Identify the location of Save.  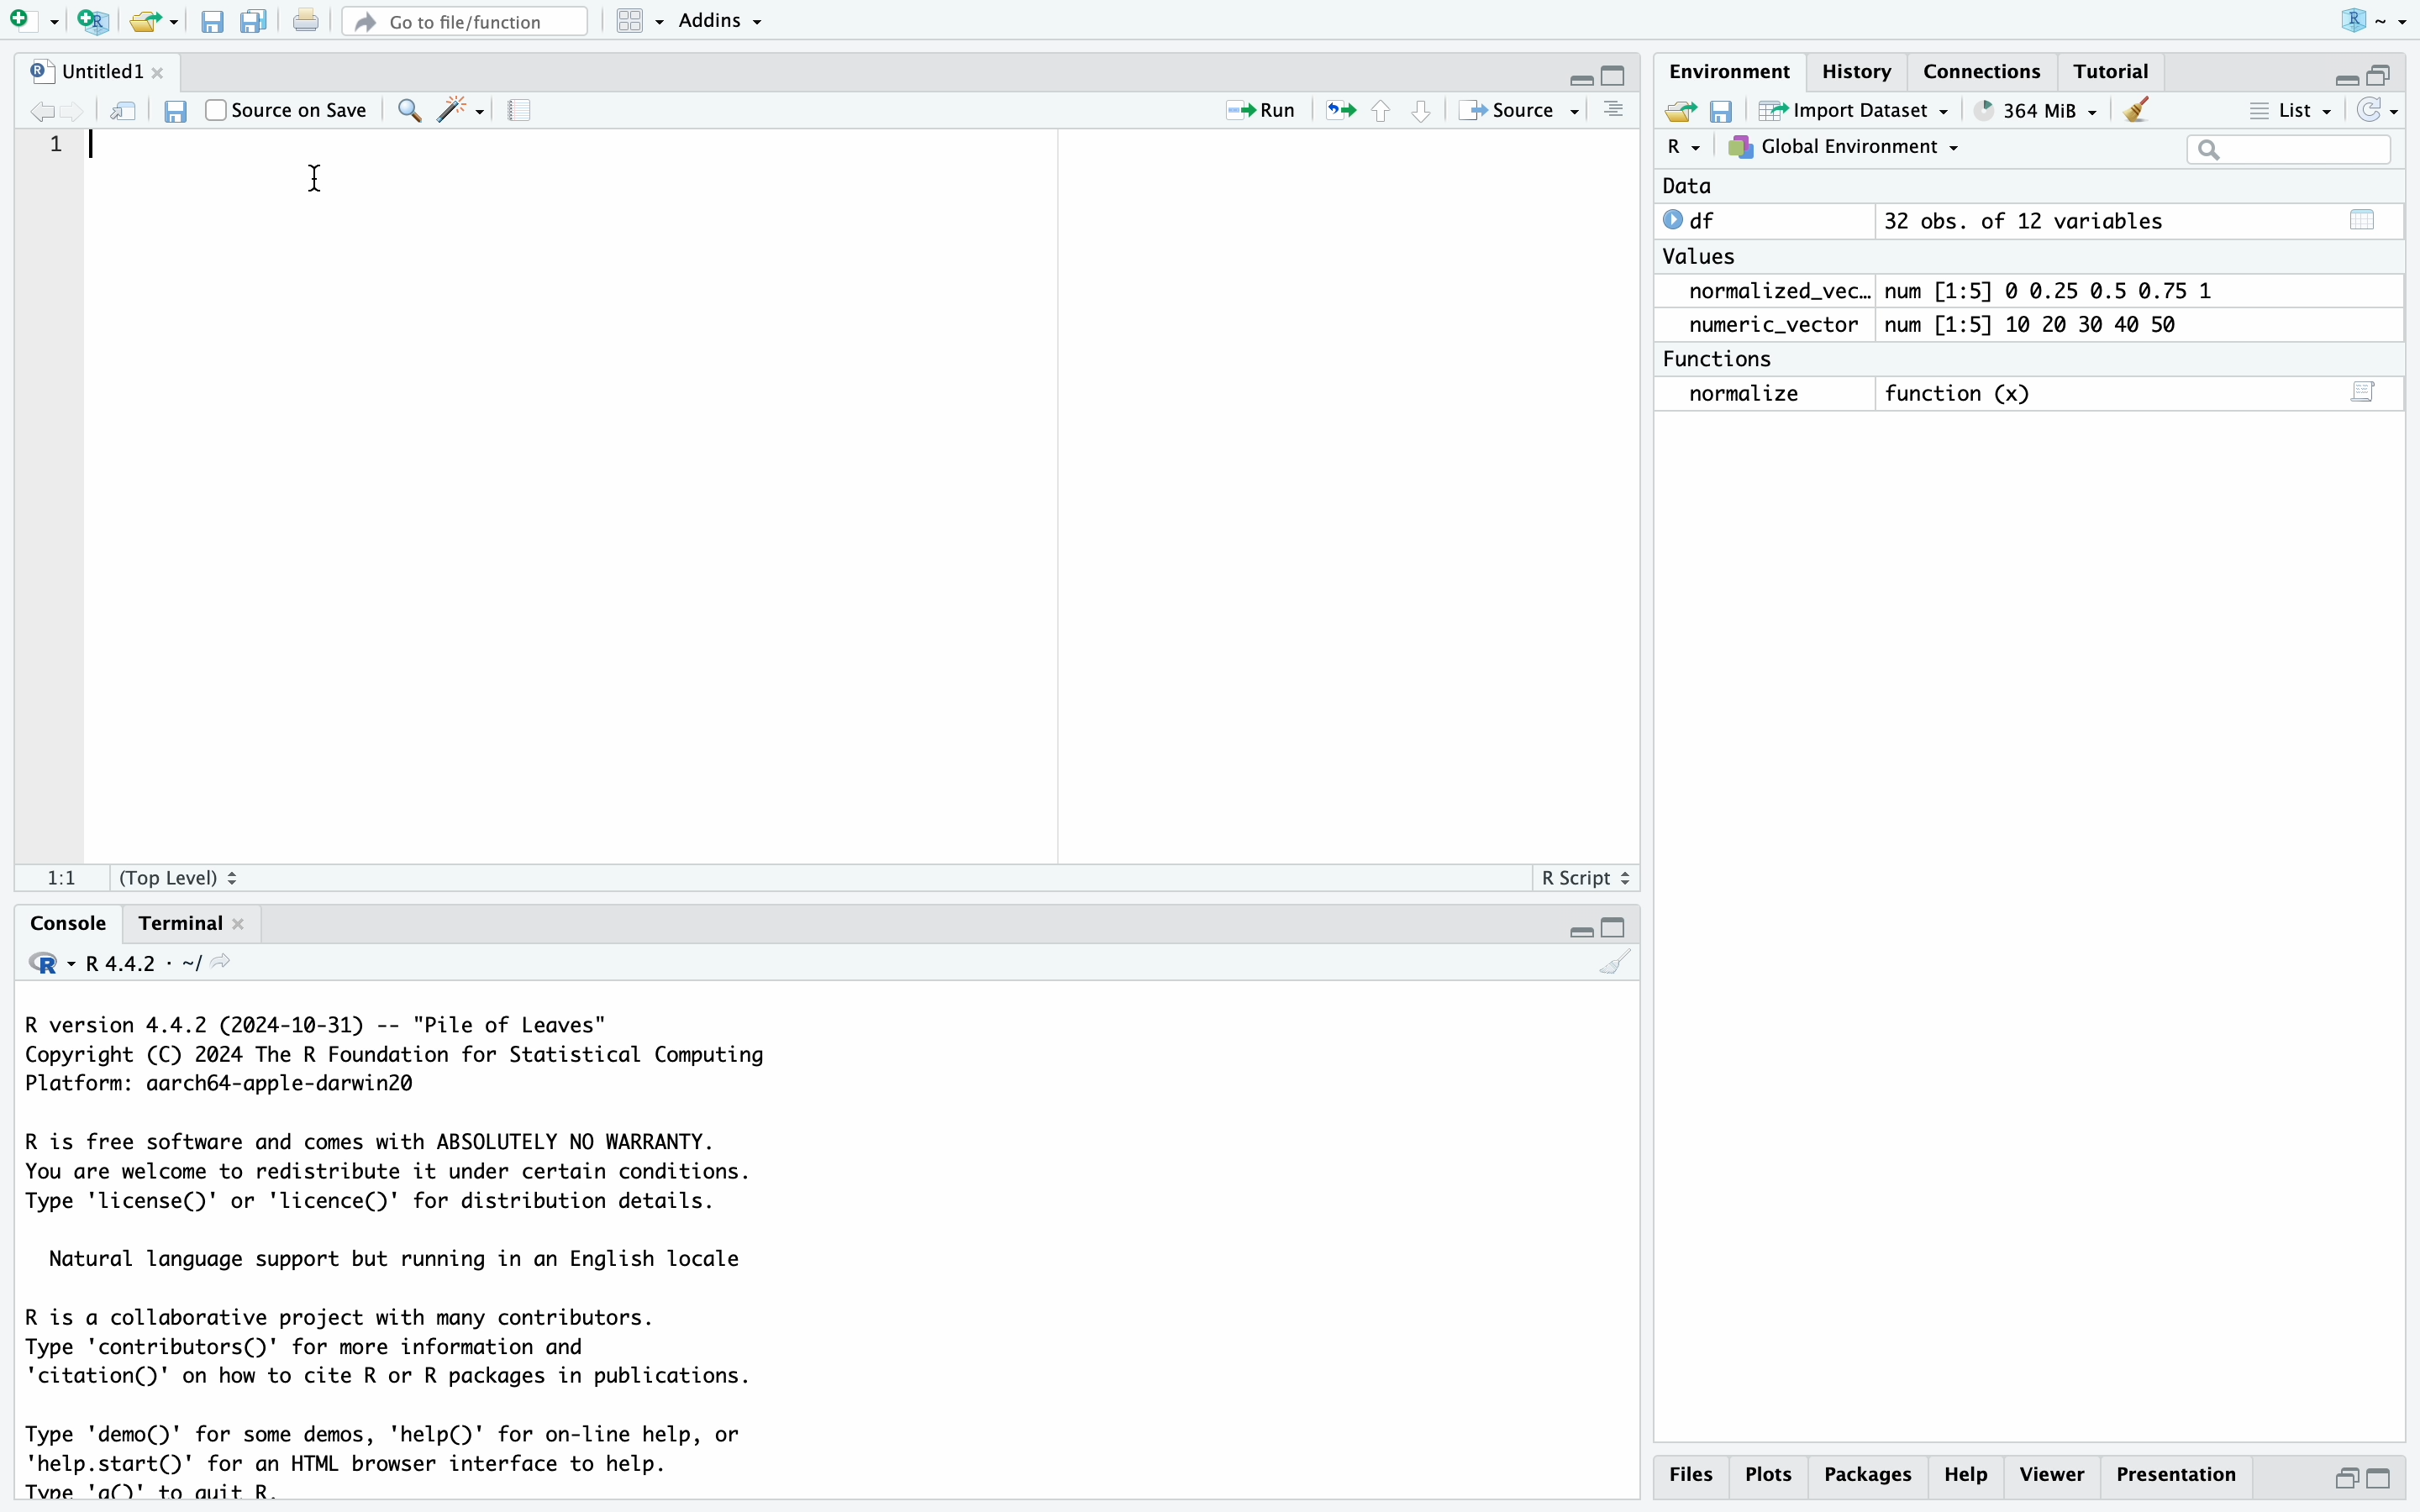
(1723, 109).